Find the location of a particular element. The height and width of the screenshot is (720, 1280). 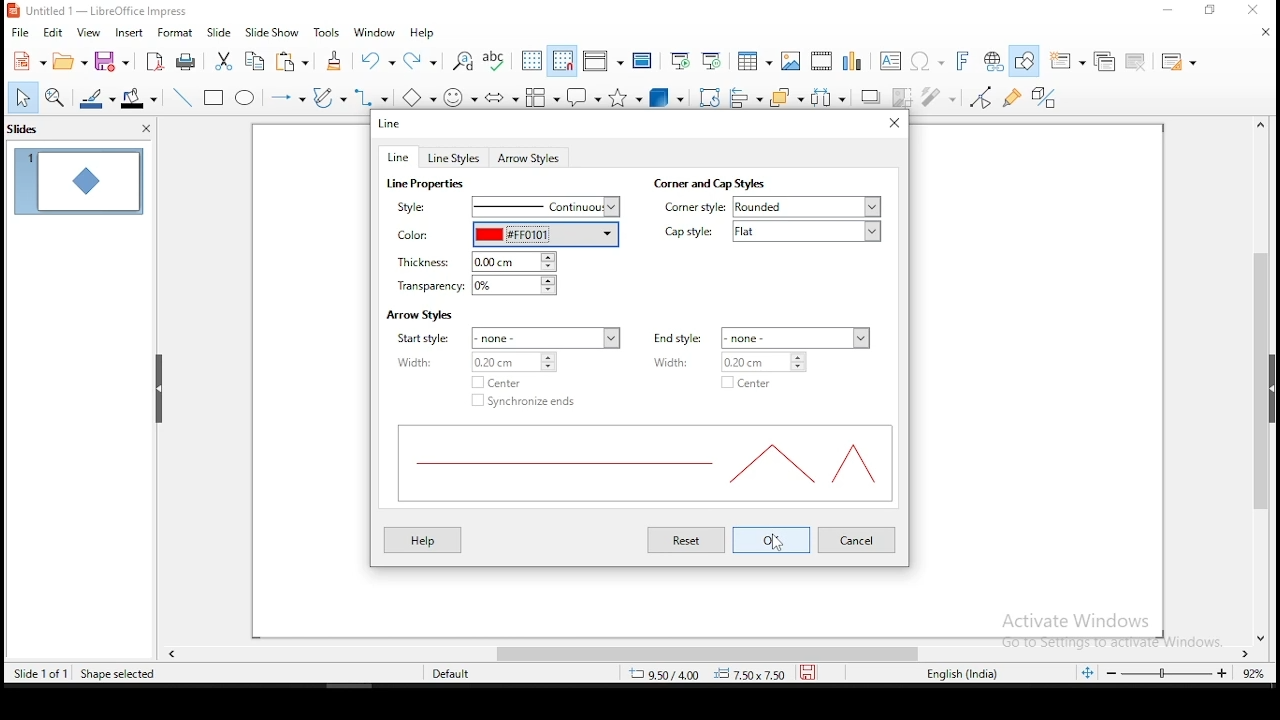

center is located at coordinates (501, 380).